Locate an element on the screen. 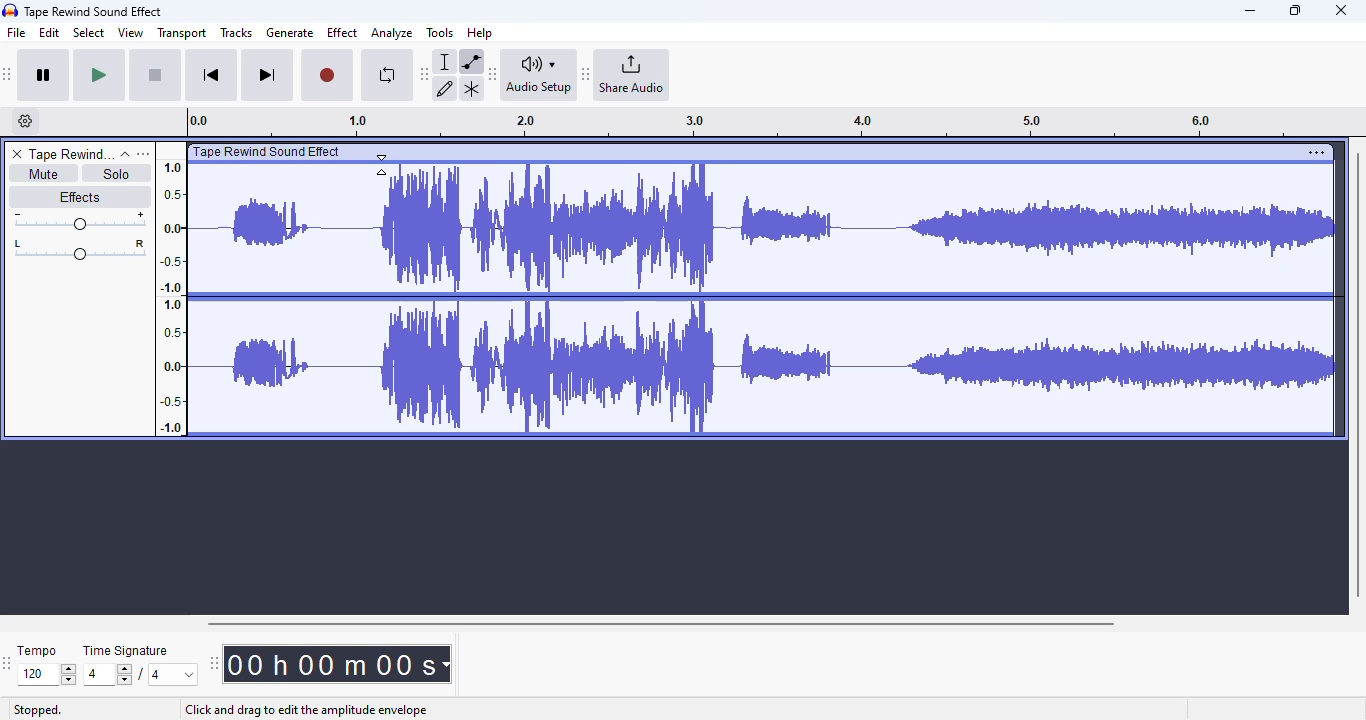  Time measurement options is located at coordinates (445, 664).